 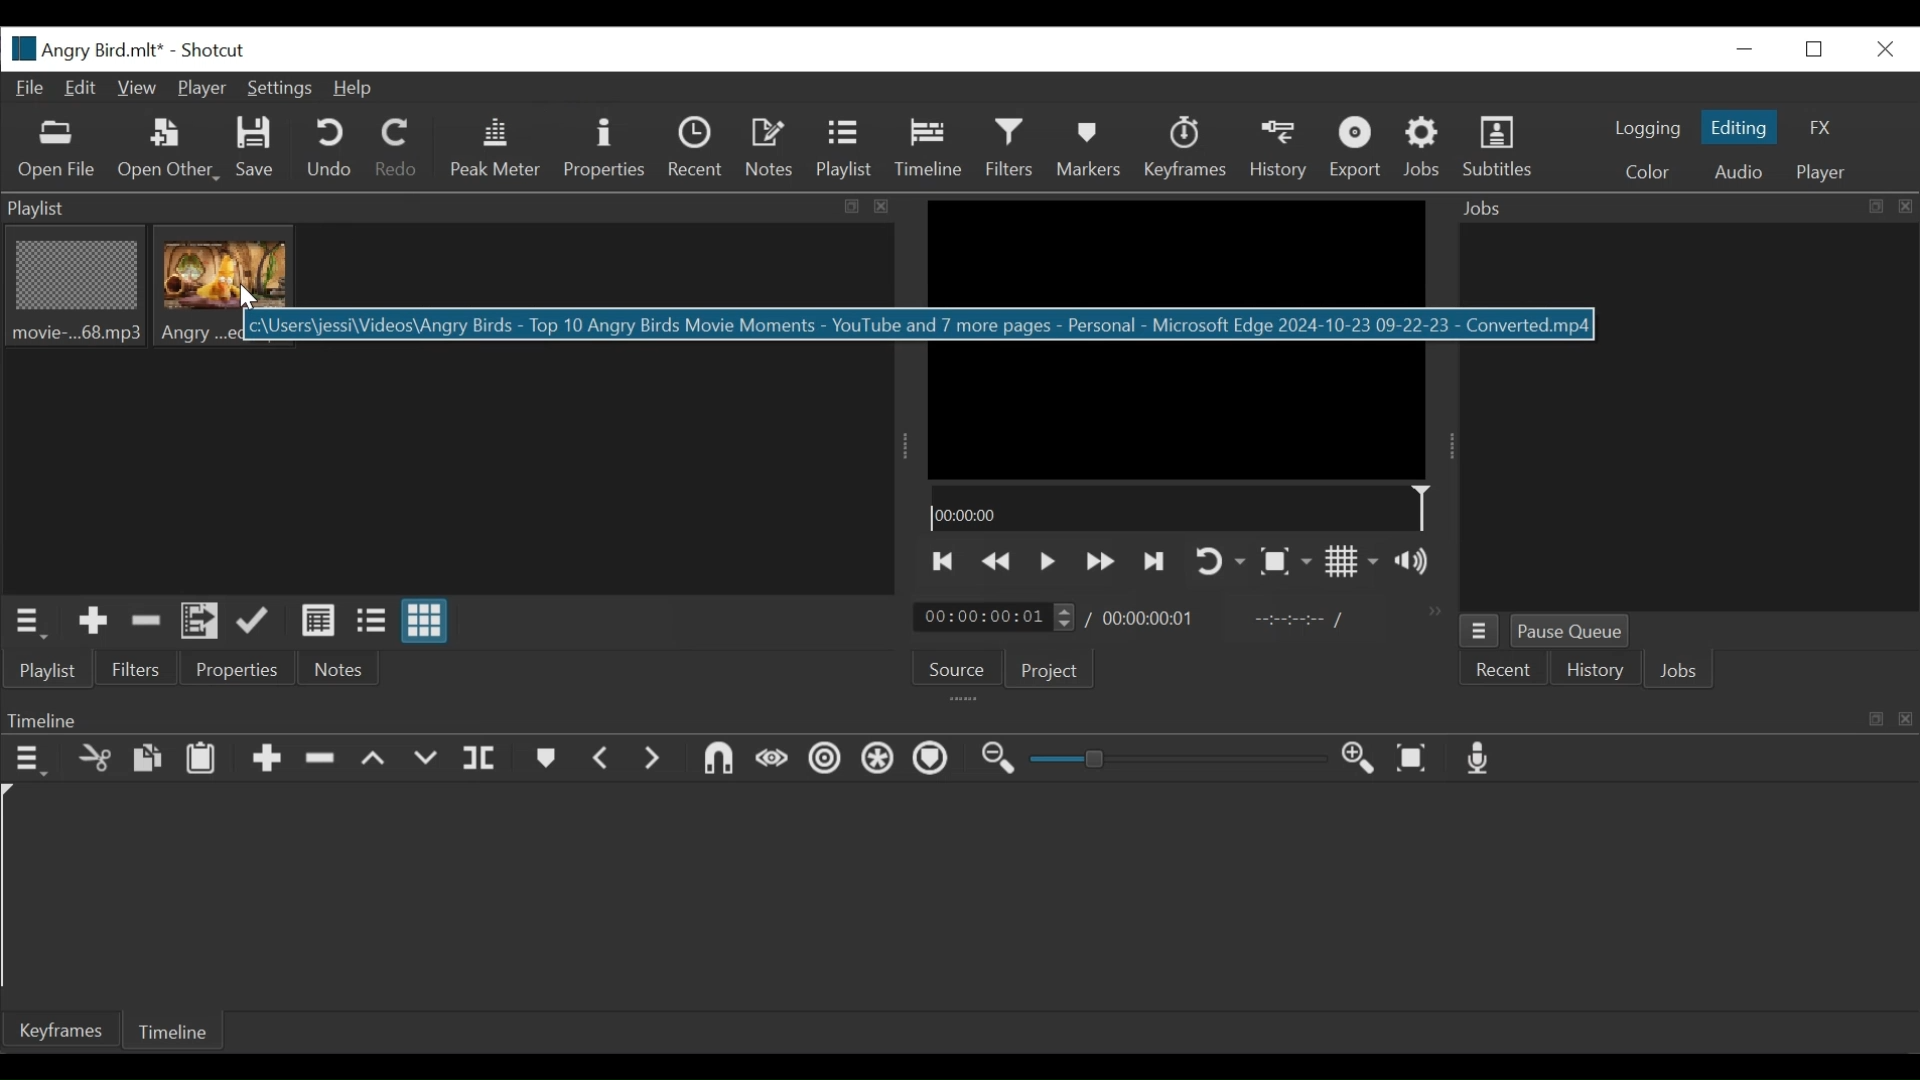 I want to click on File, so click(x=31, y=89).